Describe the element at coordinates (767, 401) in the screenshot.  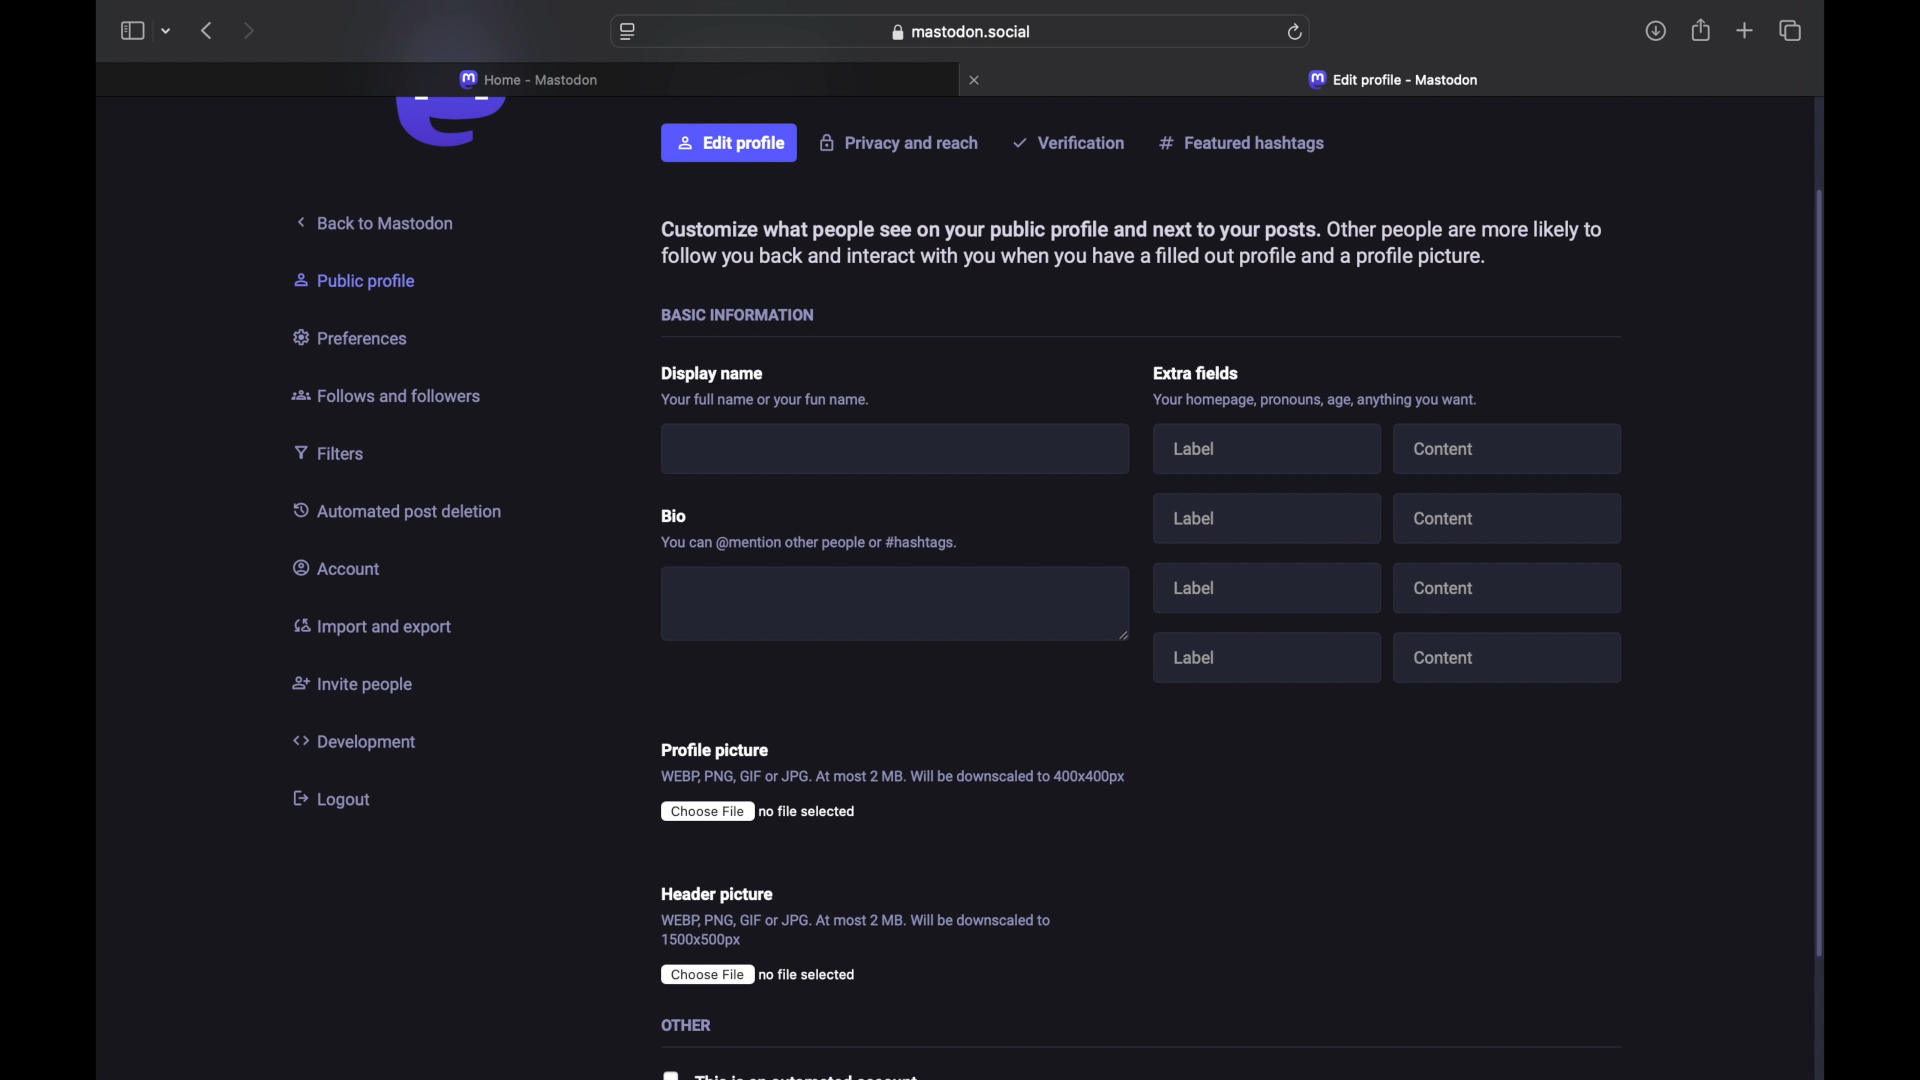
I see `info` at that location.